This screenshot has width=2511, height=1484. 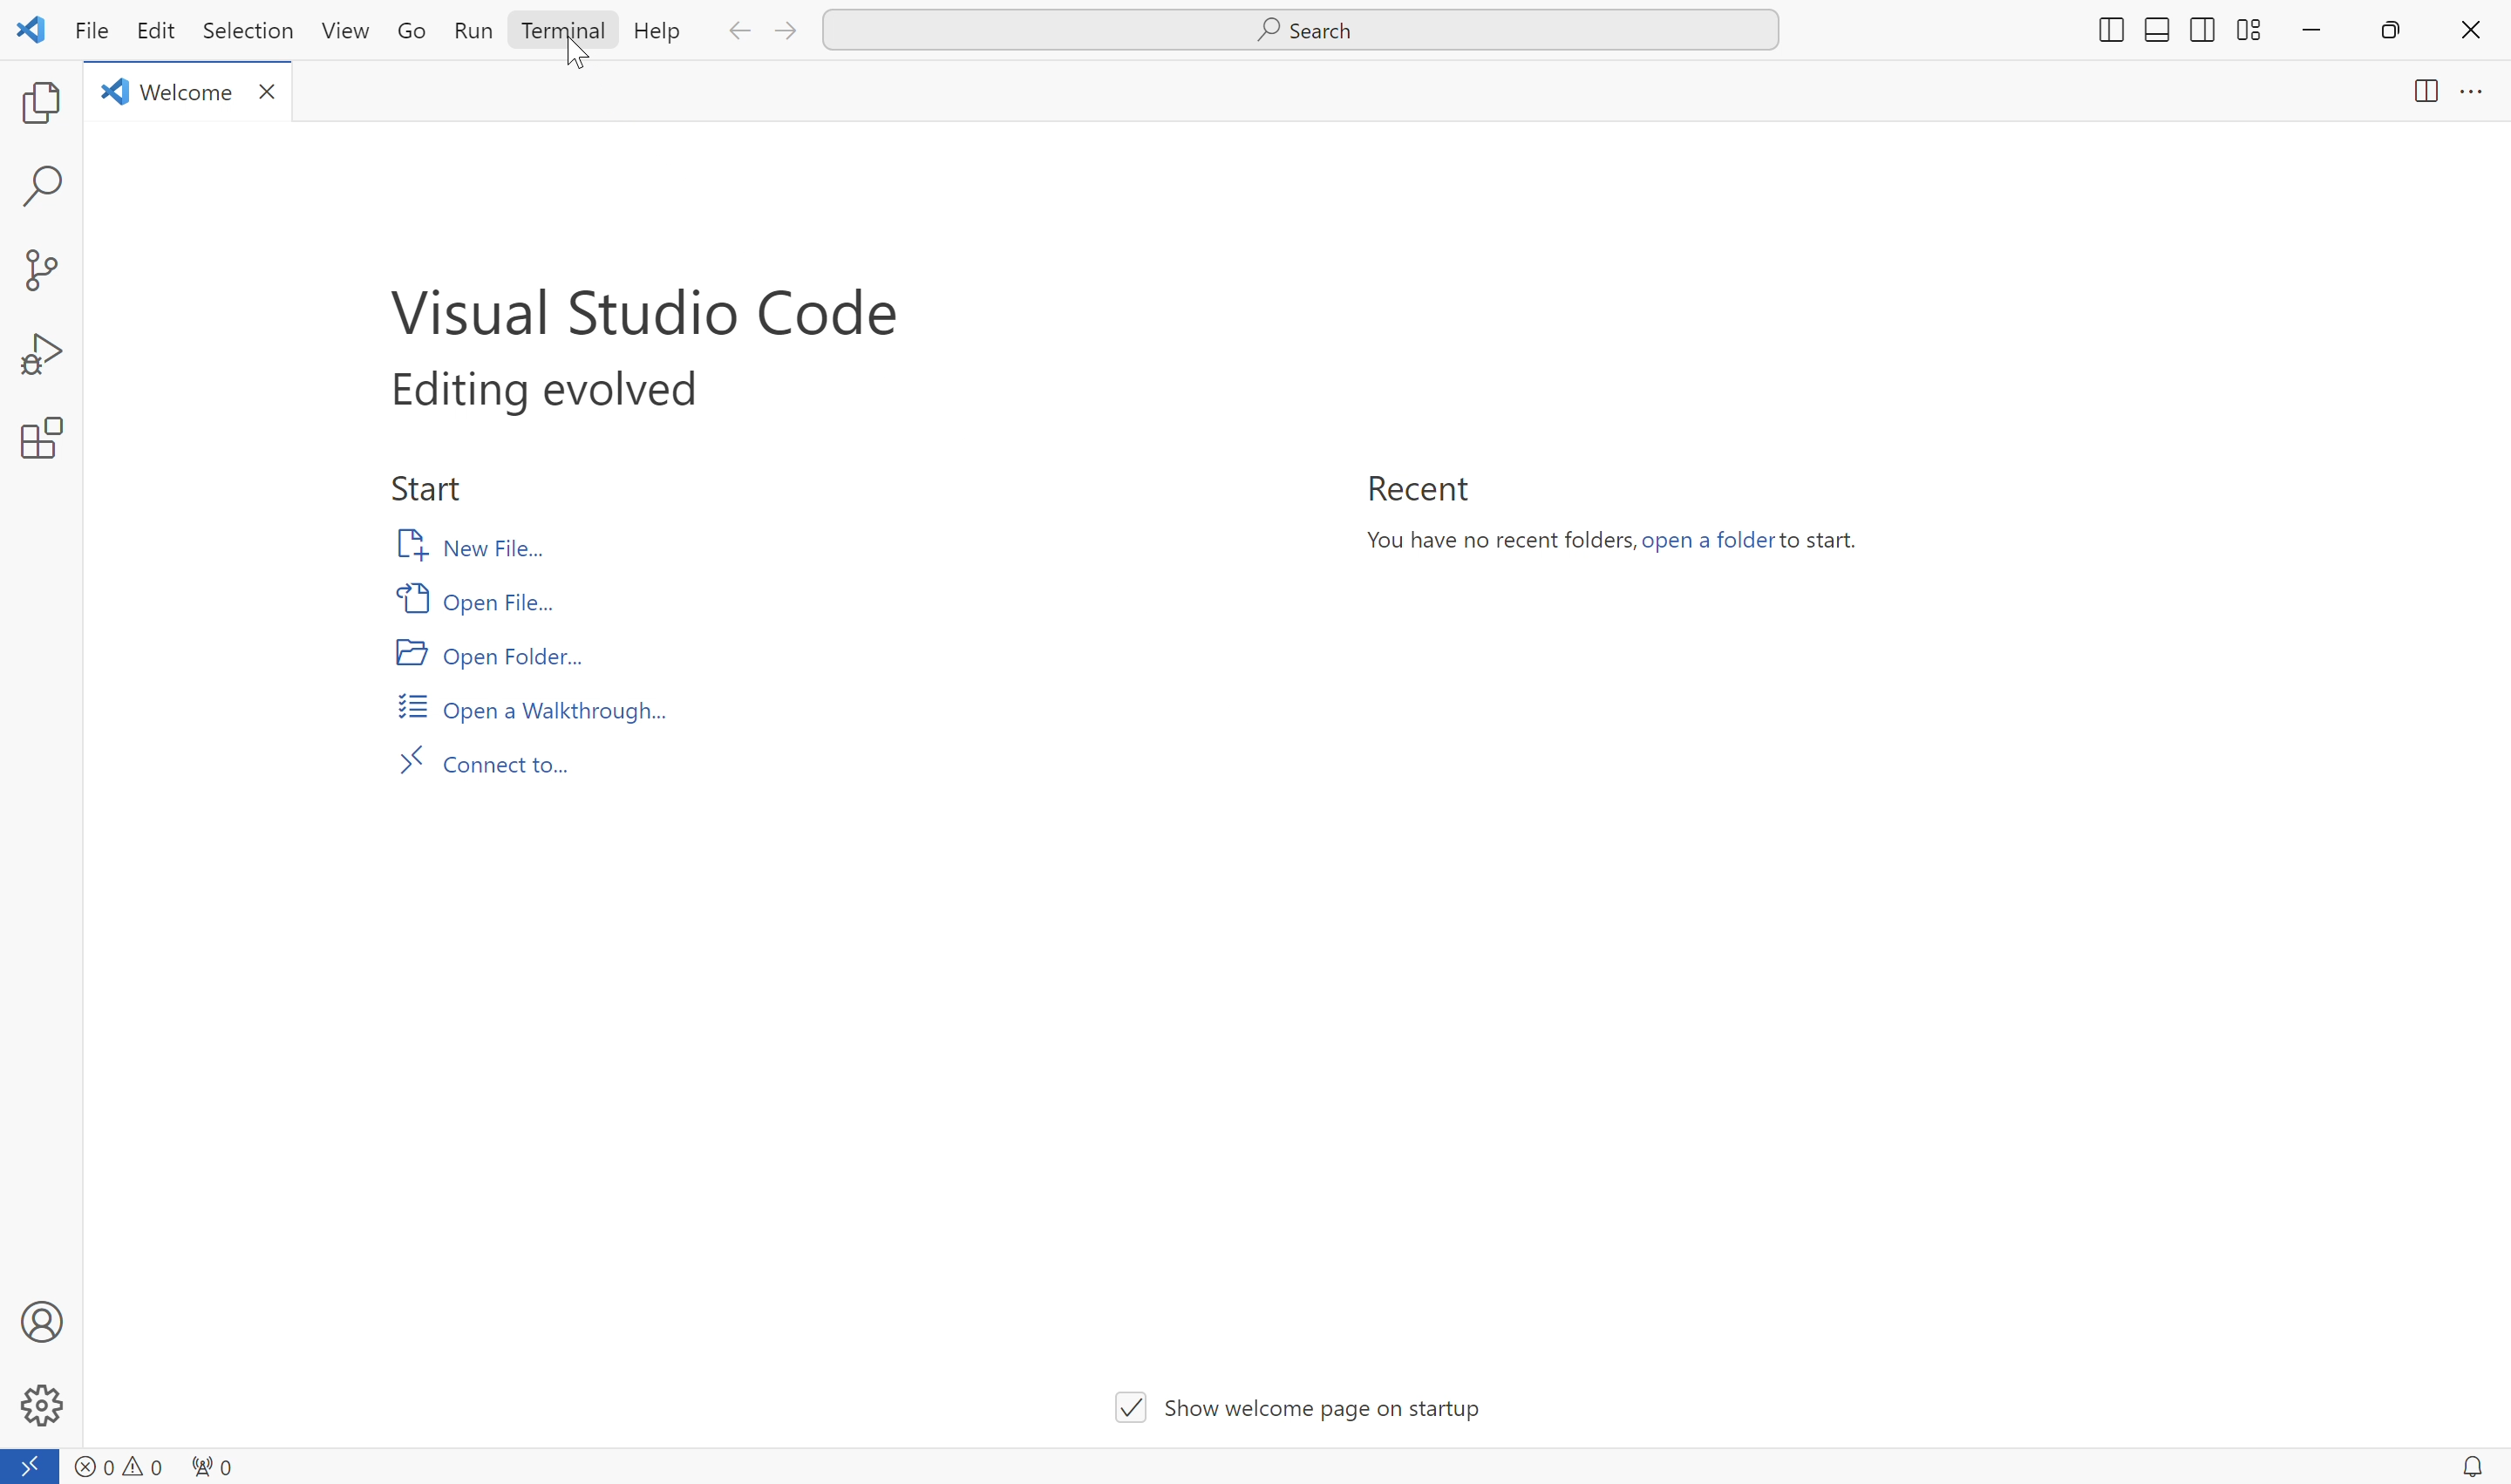 I want to click on V/| Show welcome page on startup, so click(x=1303, y=1402).